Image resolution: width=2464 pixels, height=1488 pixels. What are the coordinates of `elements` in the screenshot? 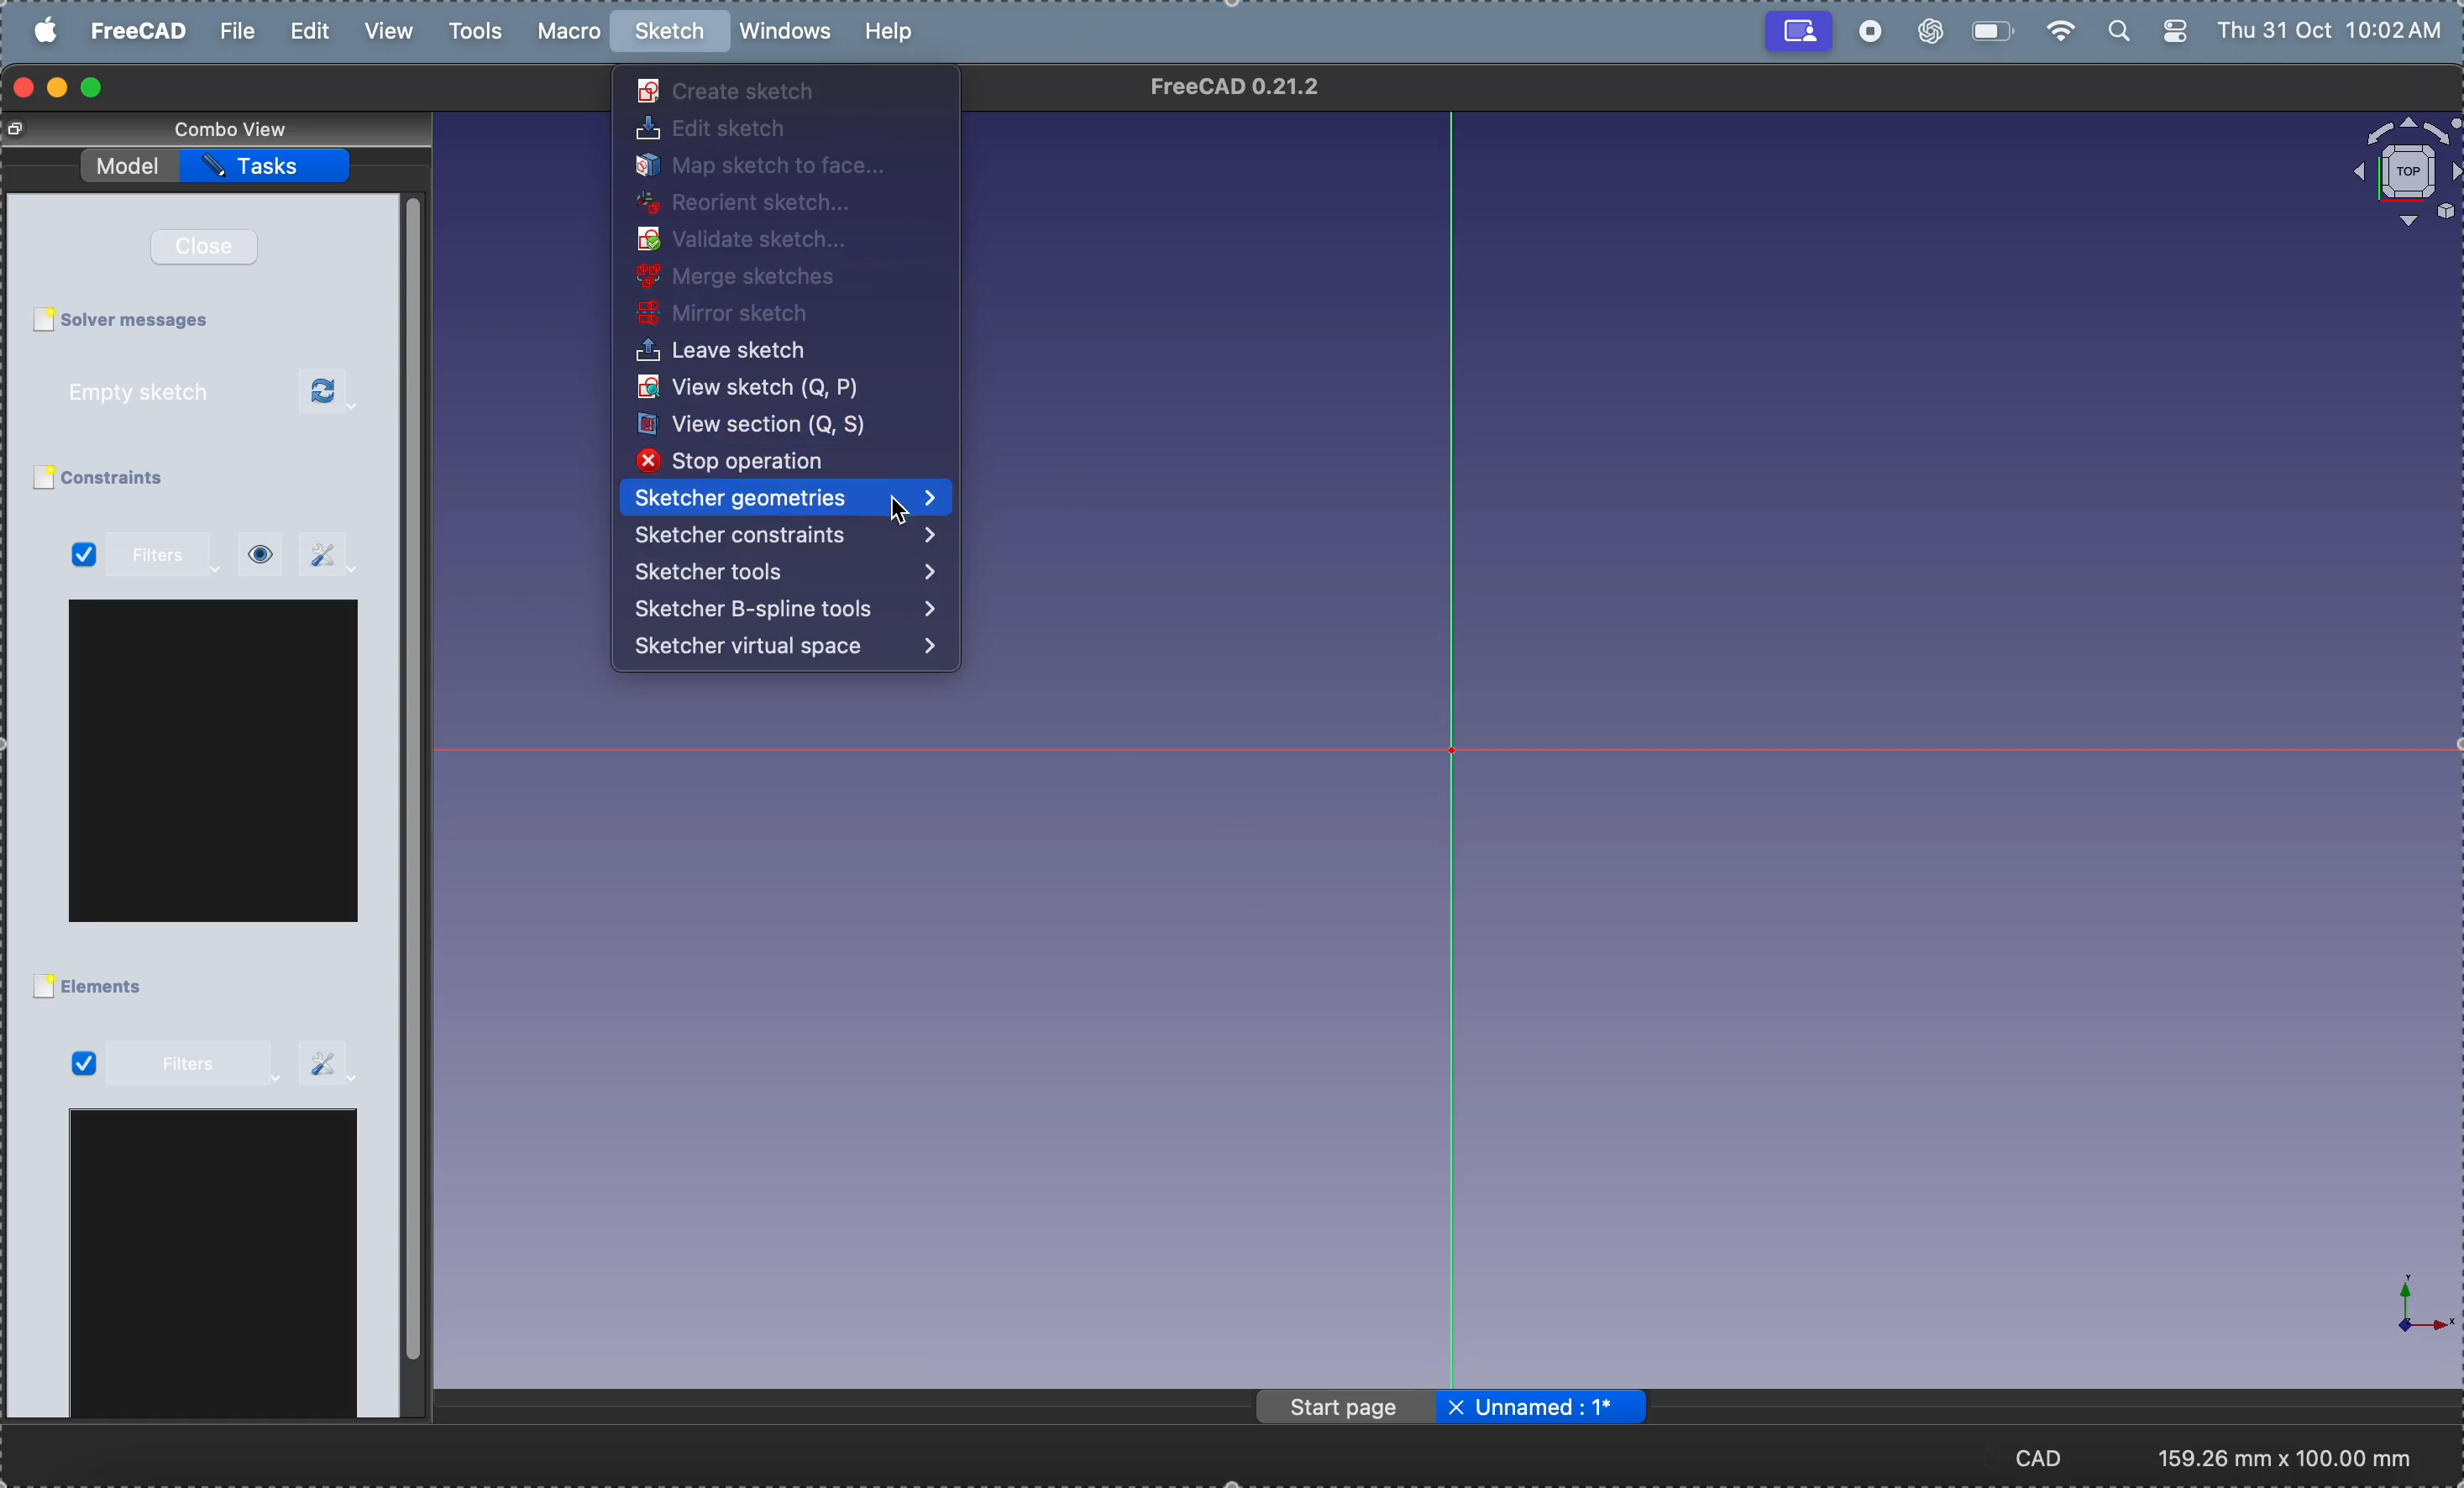 It's located at (110, 988).